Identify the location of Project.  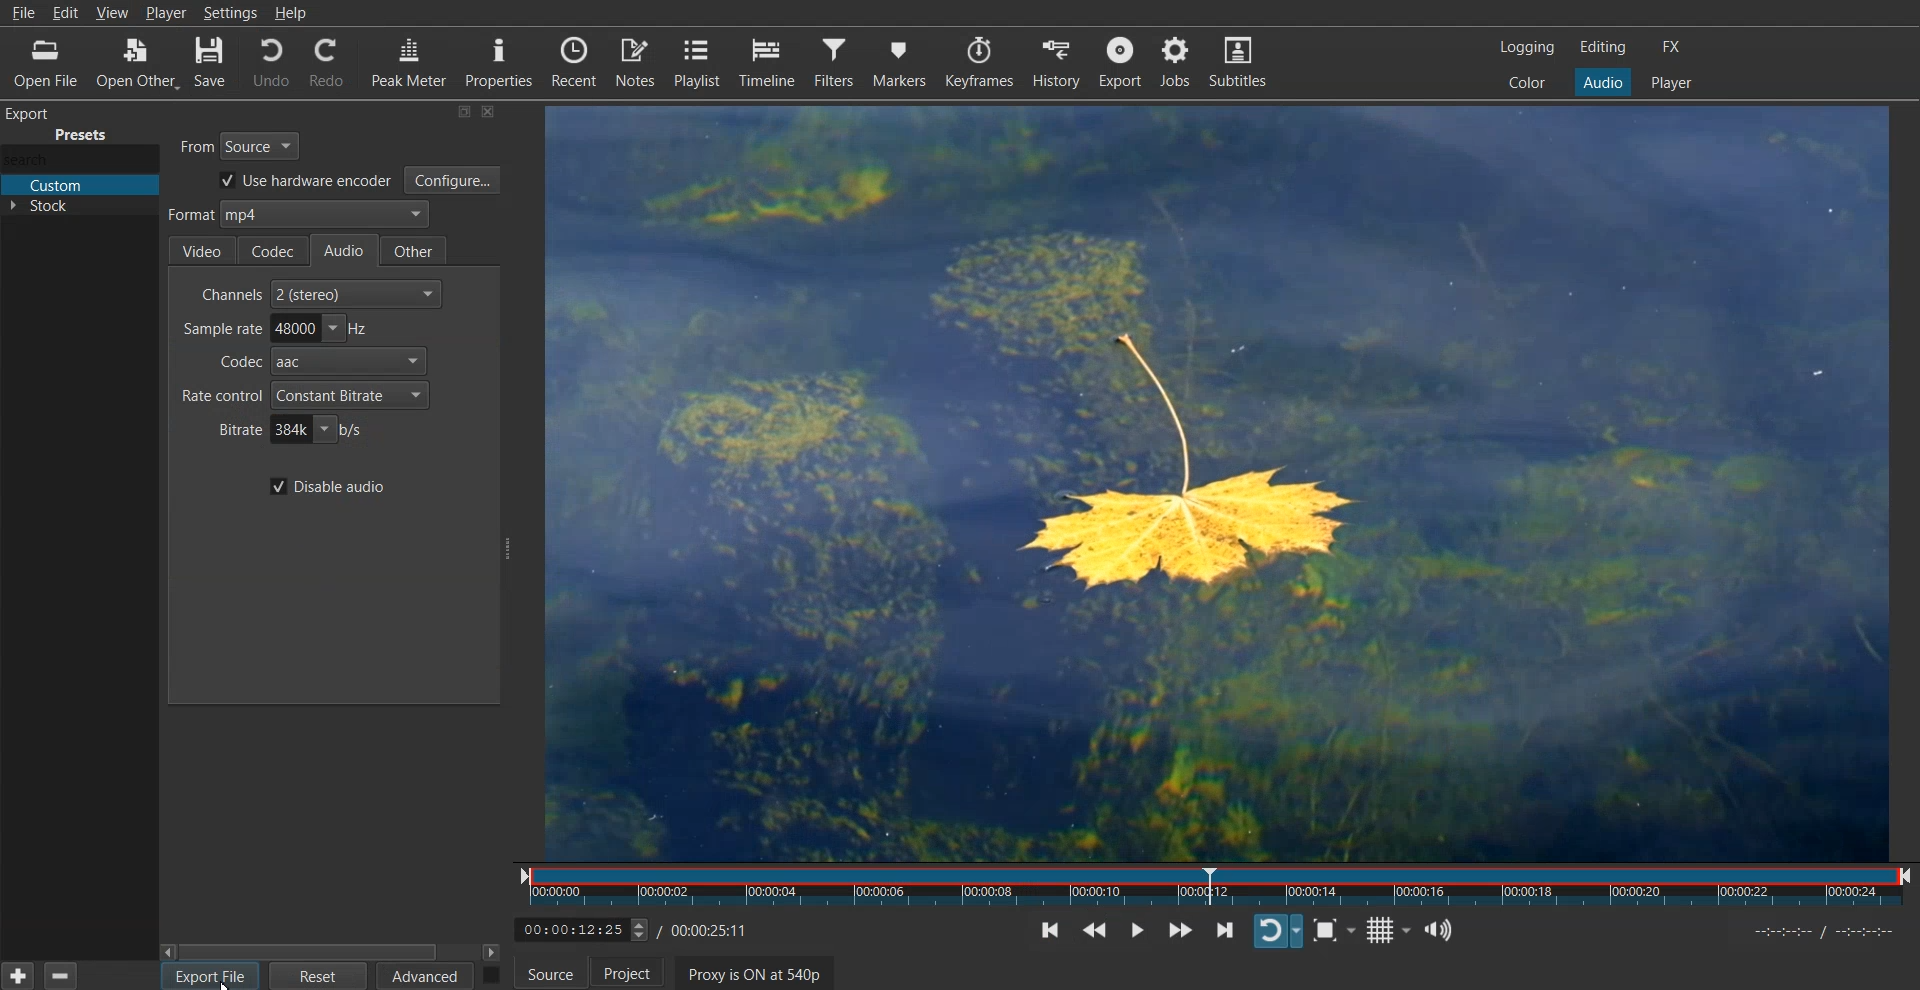
(638, 976).